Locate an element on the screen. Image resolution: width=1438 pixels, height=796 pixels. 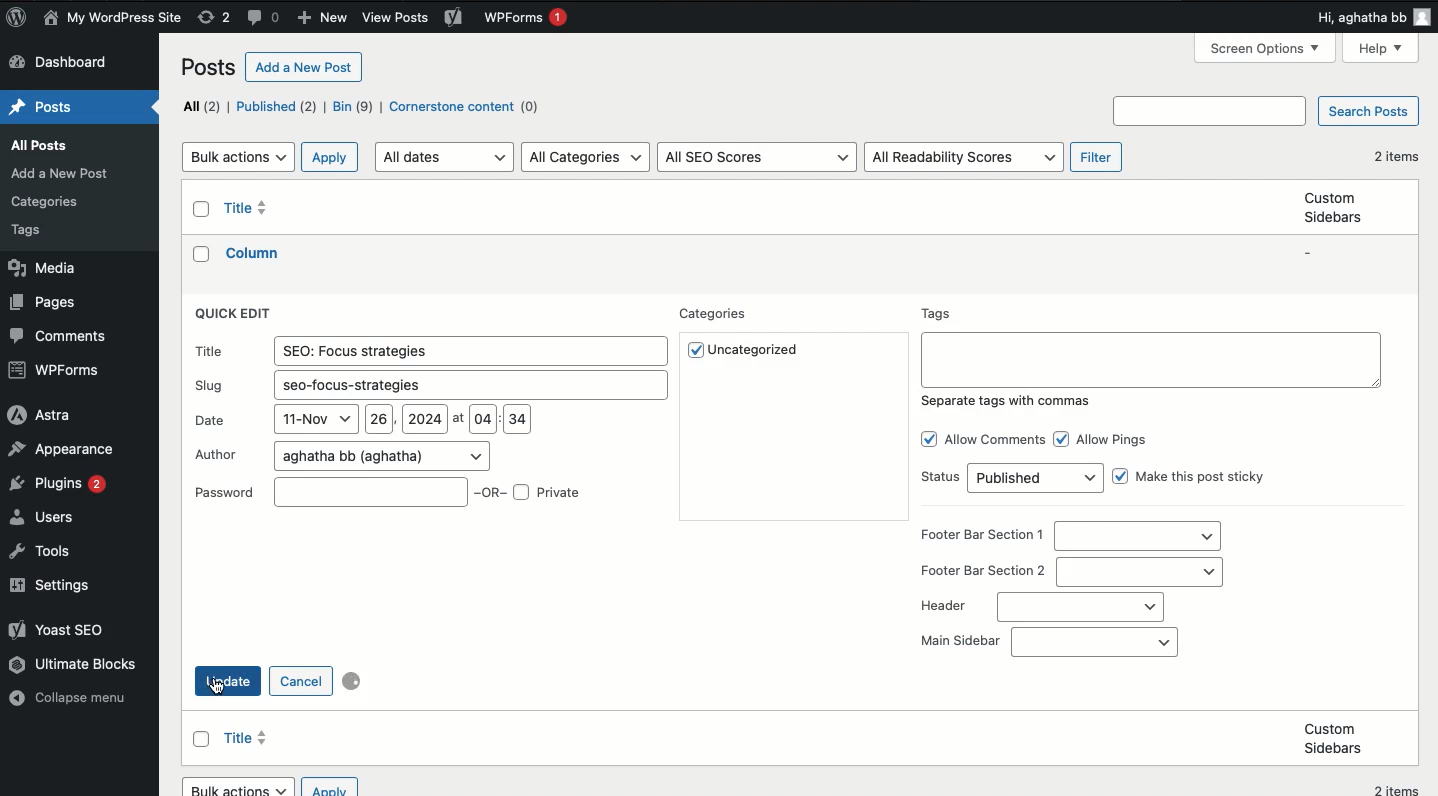
2 items is located at coordinates (1395, 156).